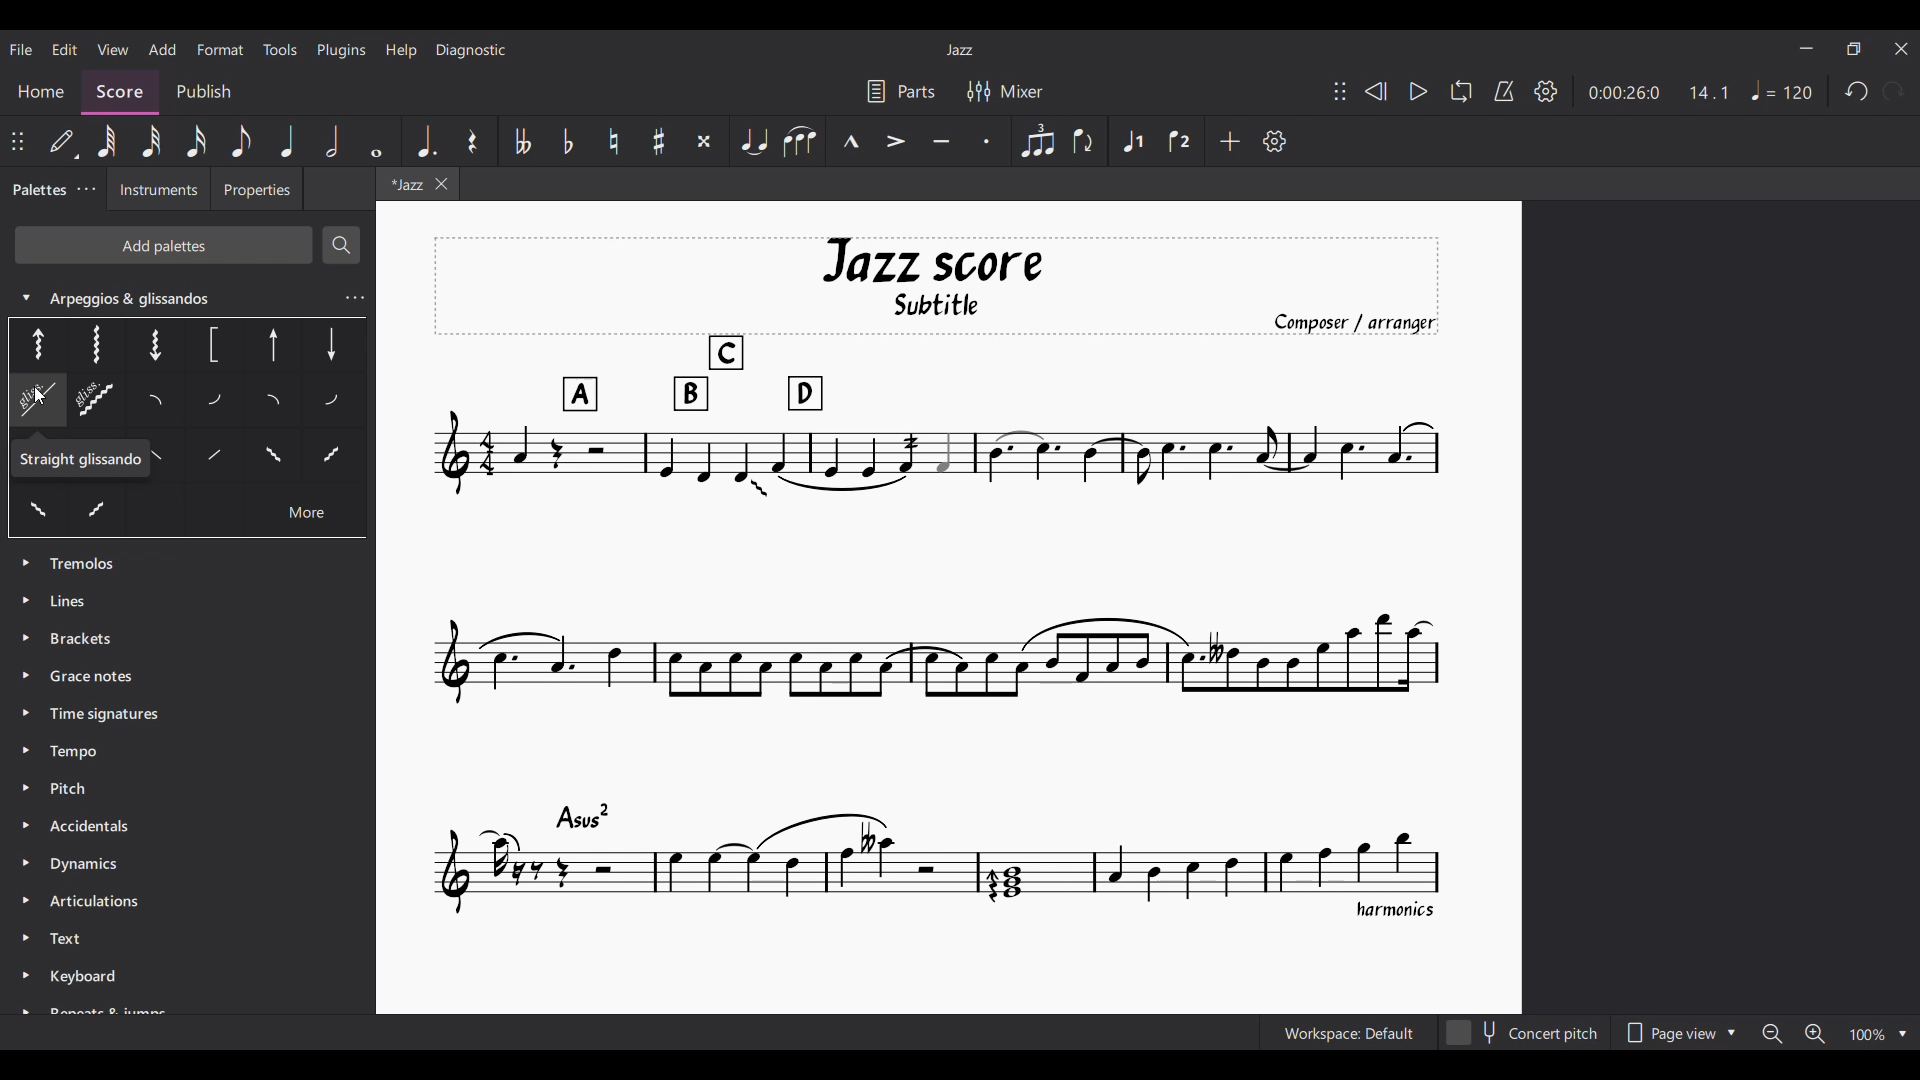  Describe the element at coordinates (76, 753) in the screenshot. I see `Tempo` at that location.